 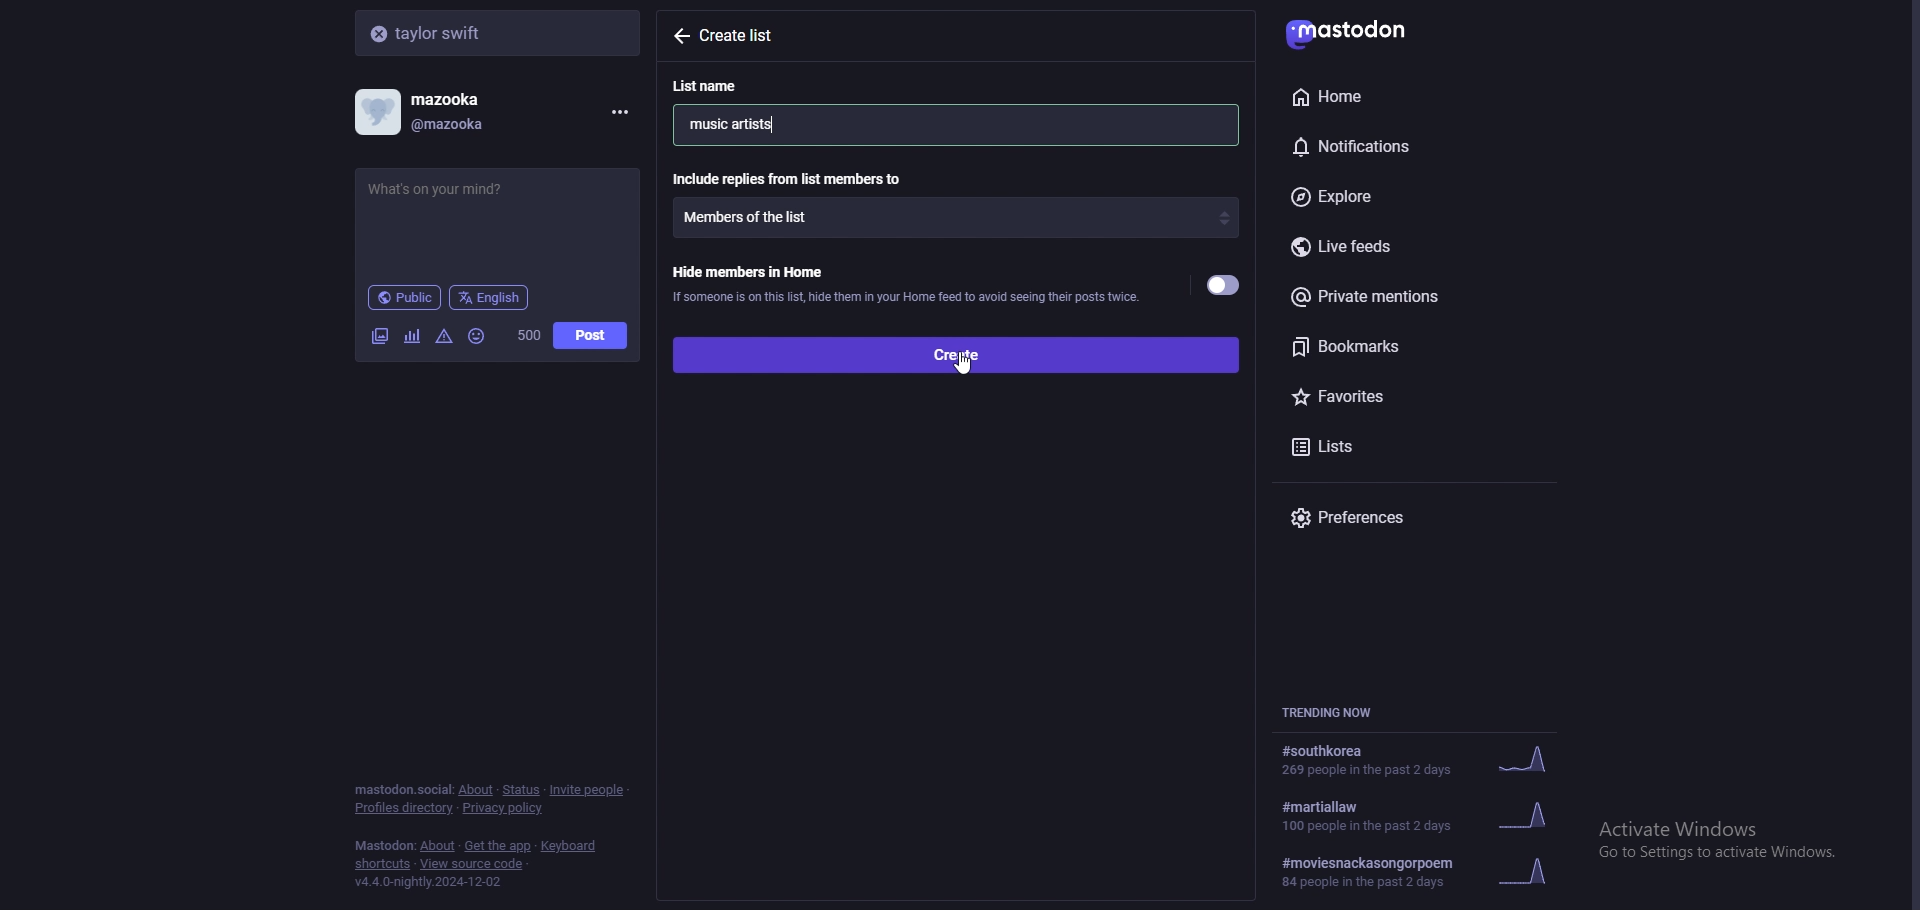 What do you see at coordinates (745, 123) in the screenshot?
I see `list name` at bounding box center [745, 123].